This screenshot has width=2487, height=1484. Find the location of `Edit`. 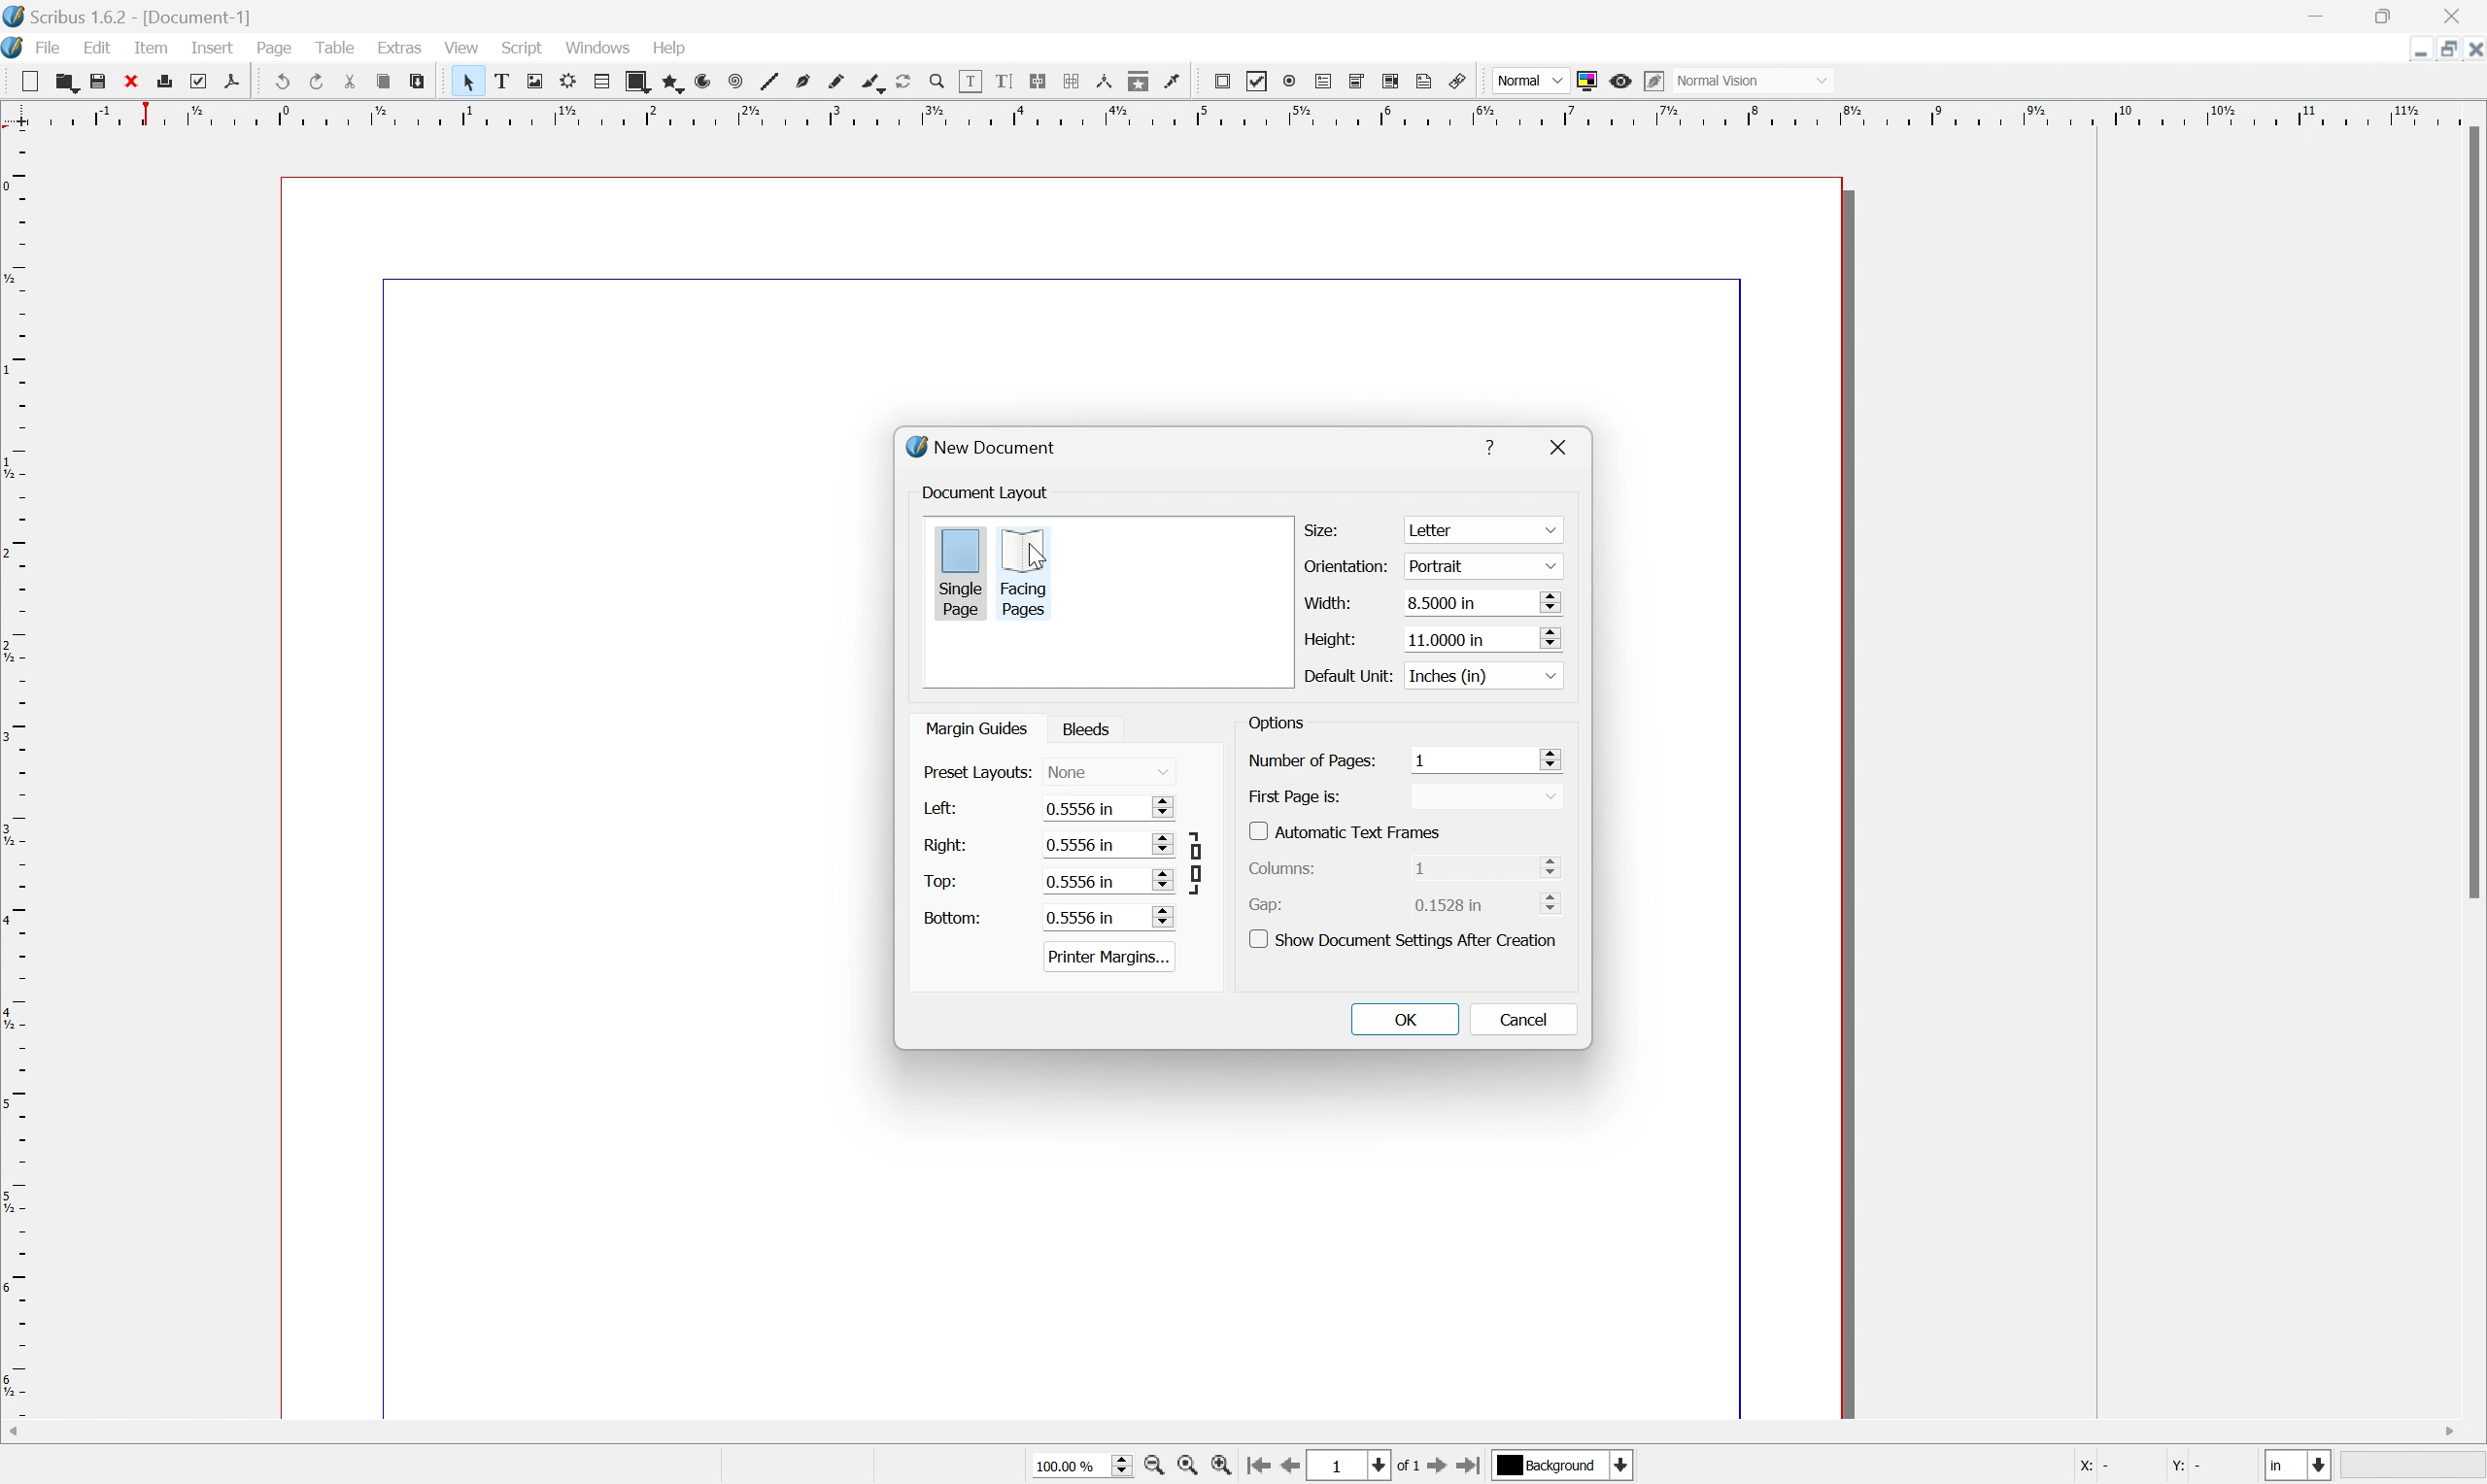

Edit is located at coordinates (97, 50).